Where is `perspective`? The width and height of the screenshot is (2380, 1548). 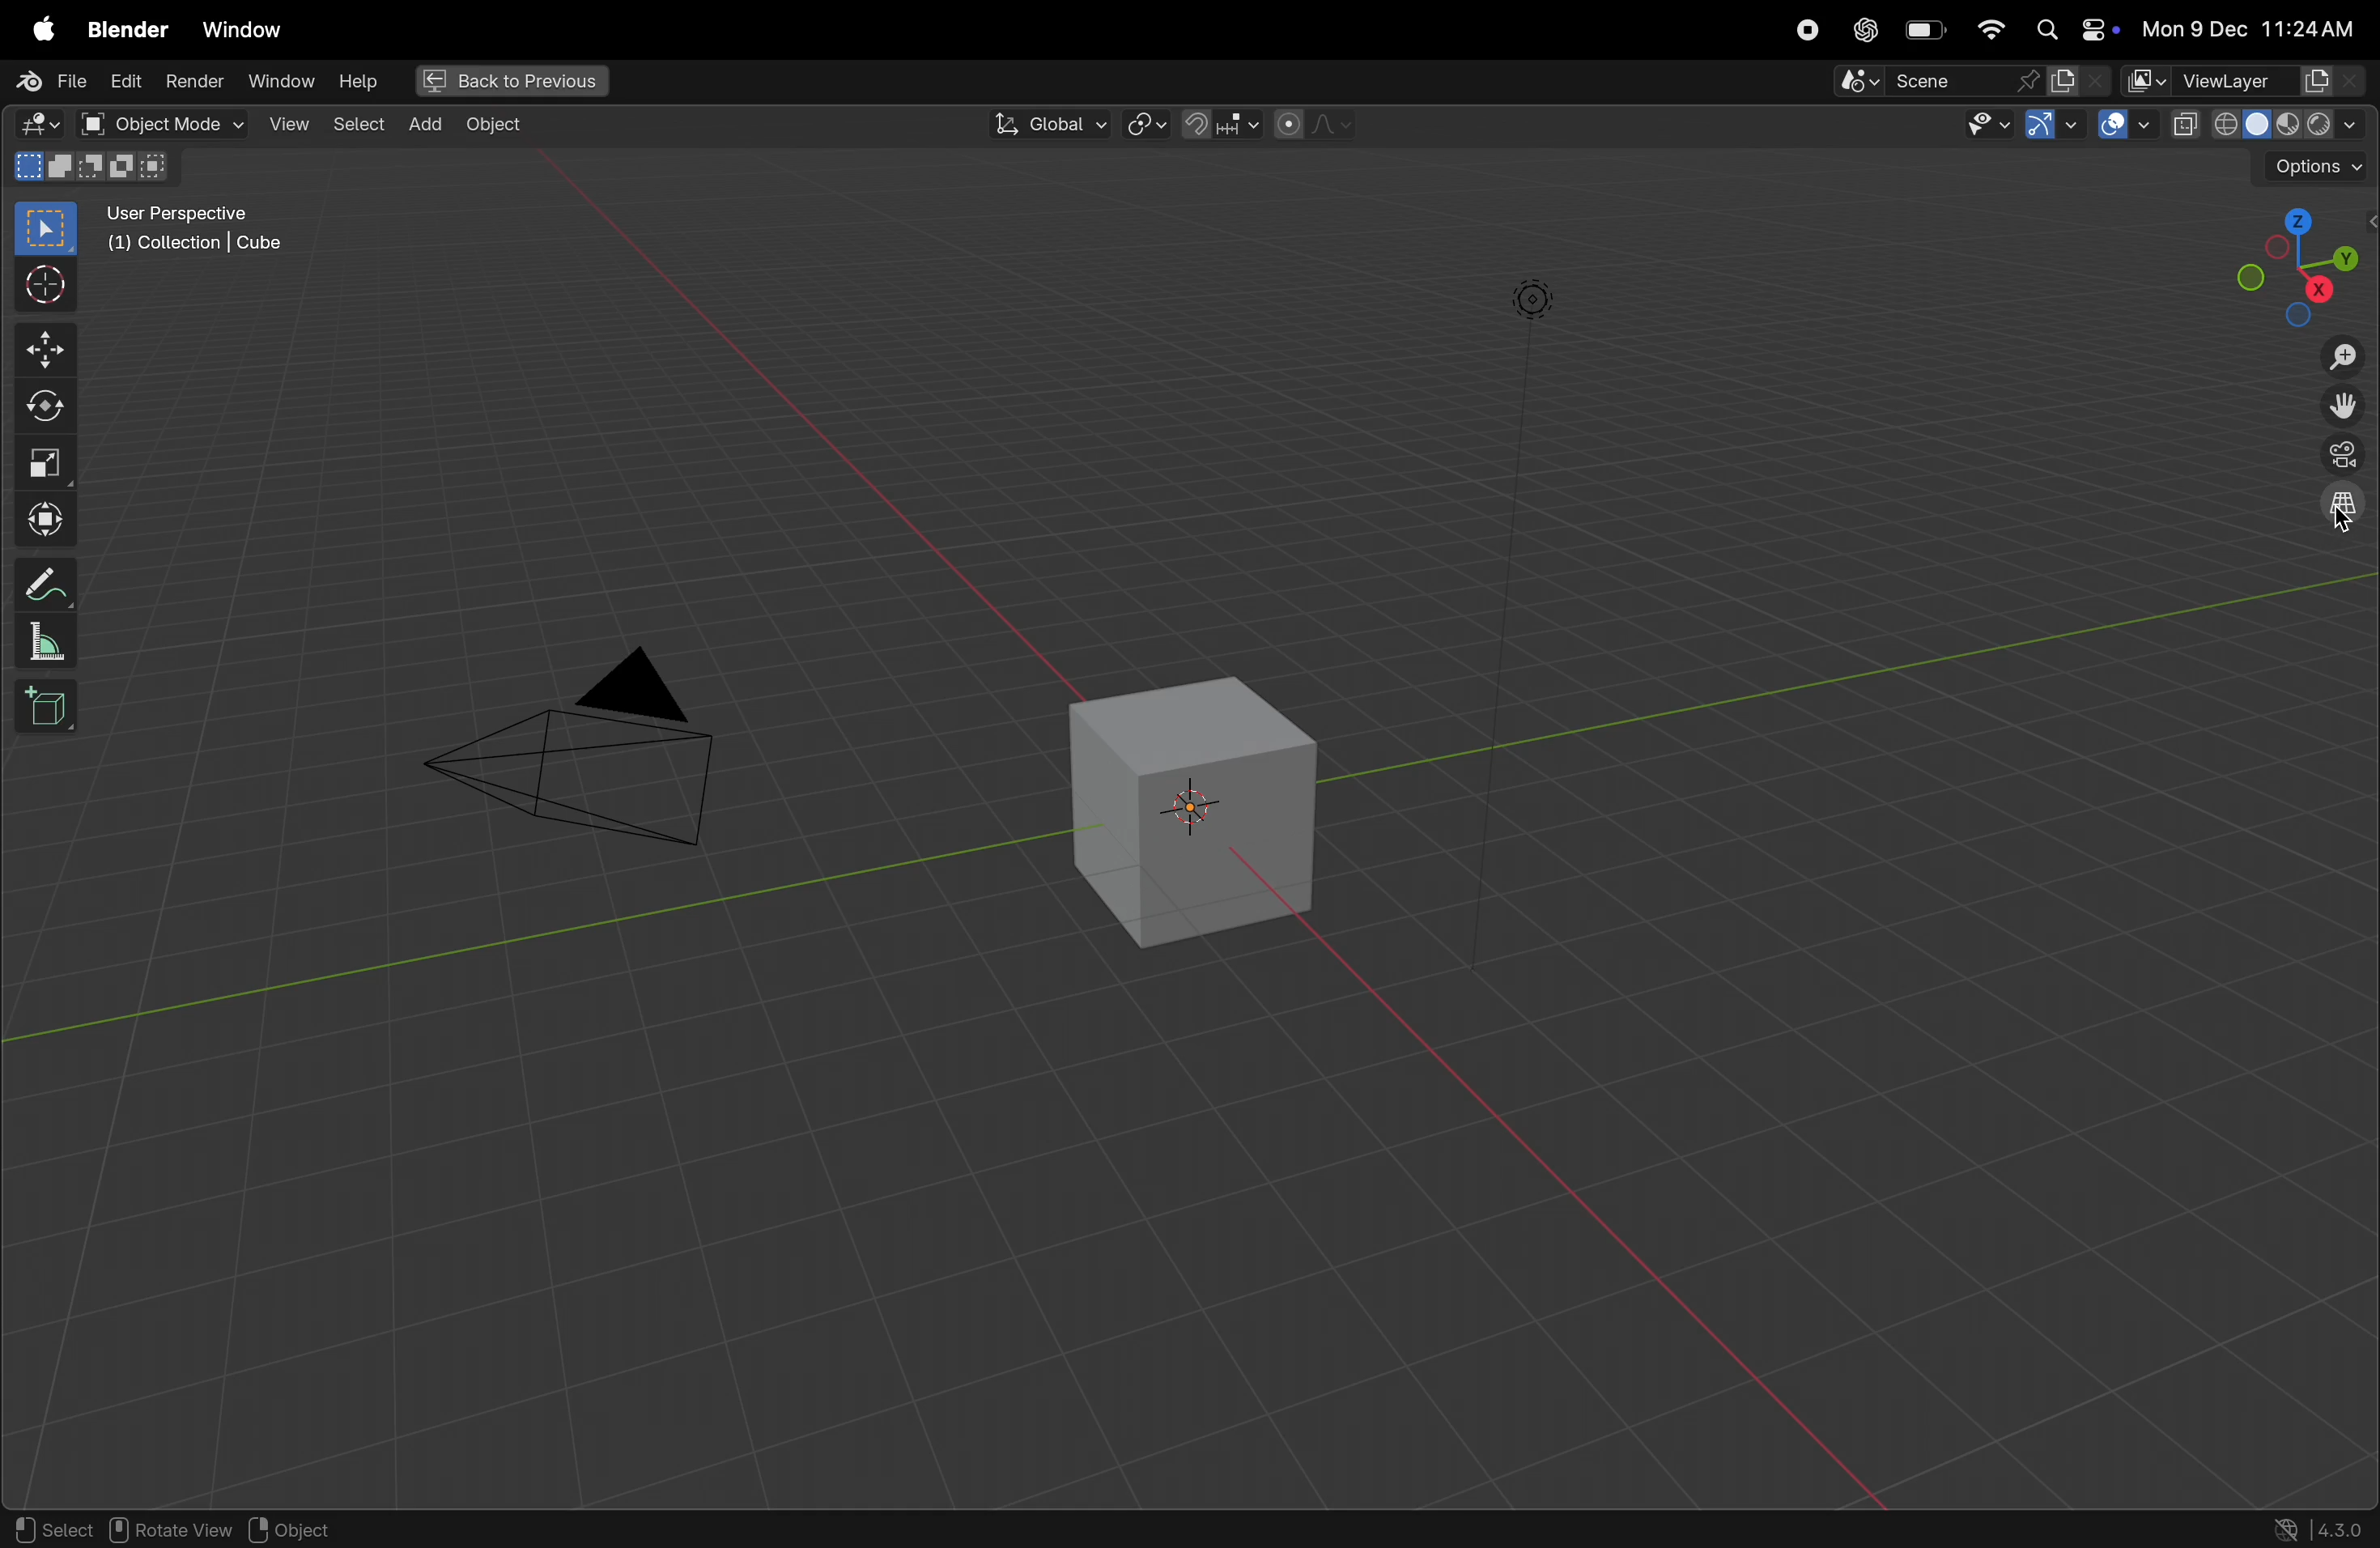 perspective is located at coordinates (2344, 458).